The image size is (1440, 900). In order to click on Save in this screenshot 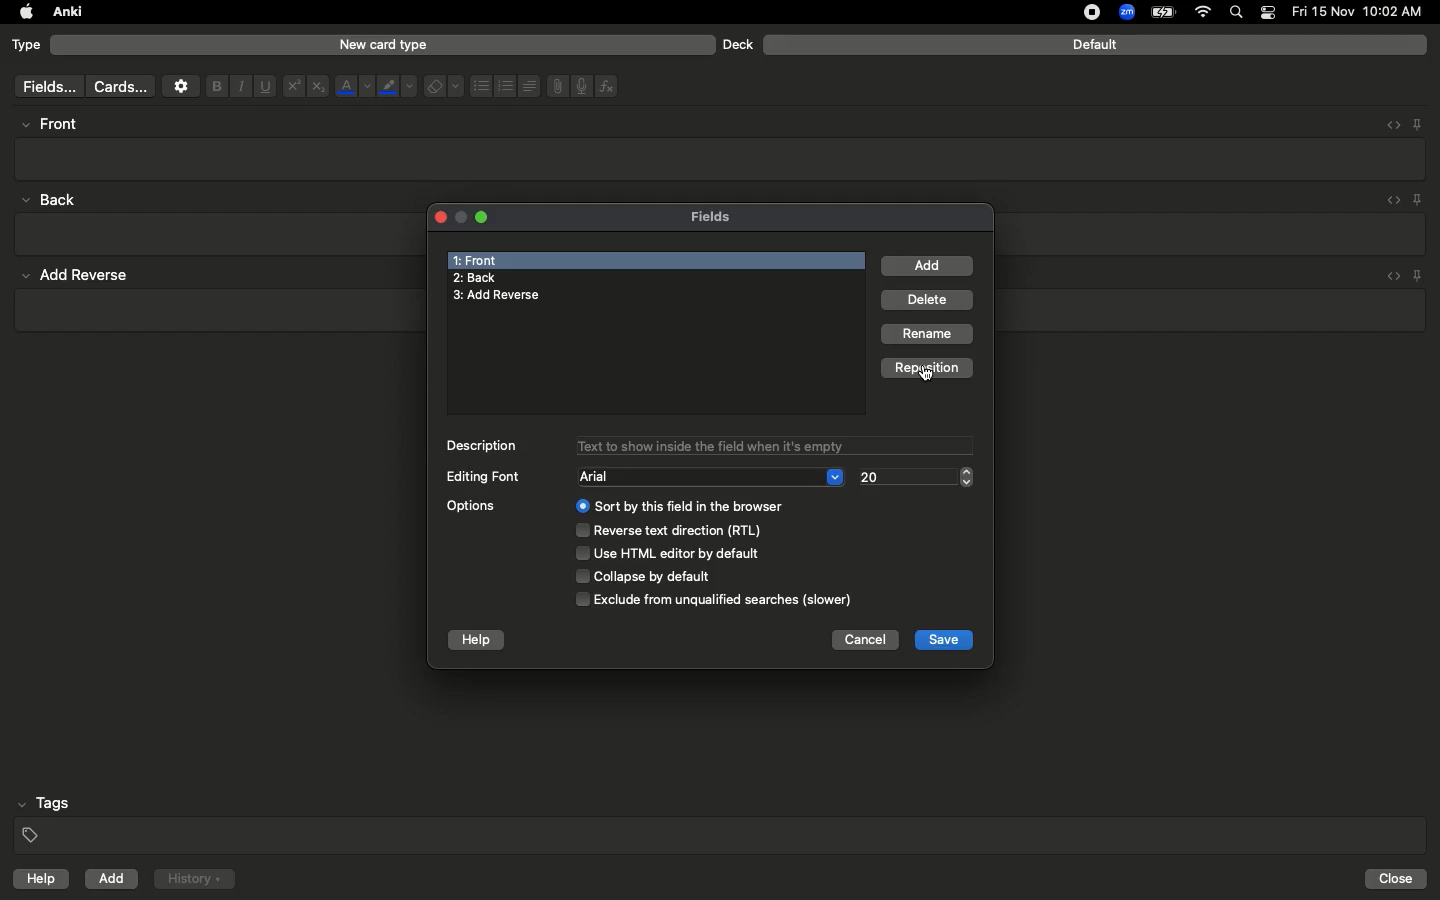, I will do `click(945, 639)`.